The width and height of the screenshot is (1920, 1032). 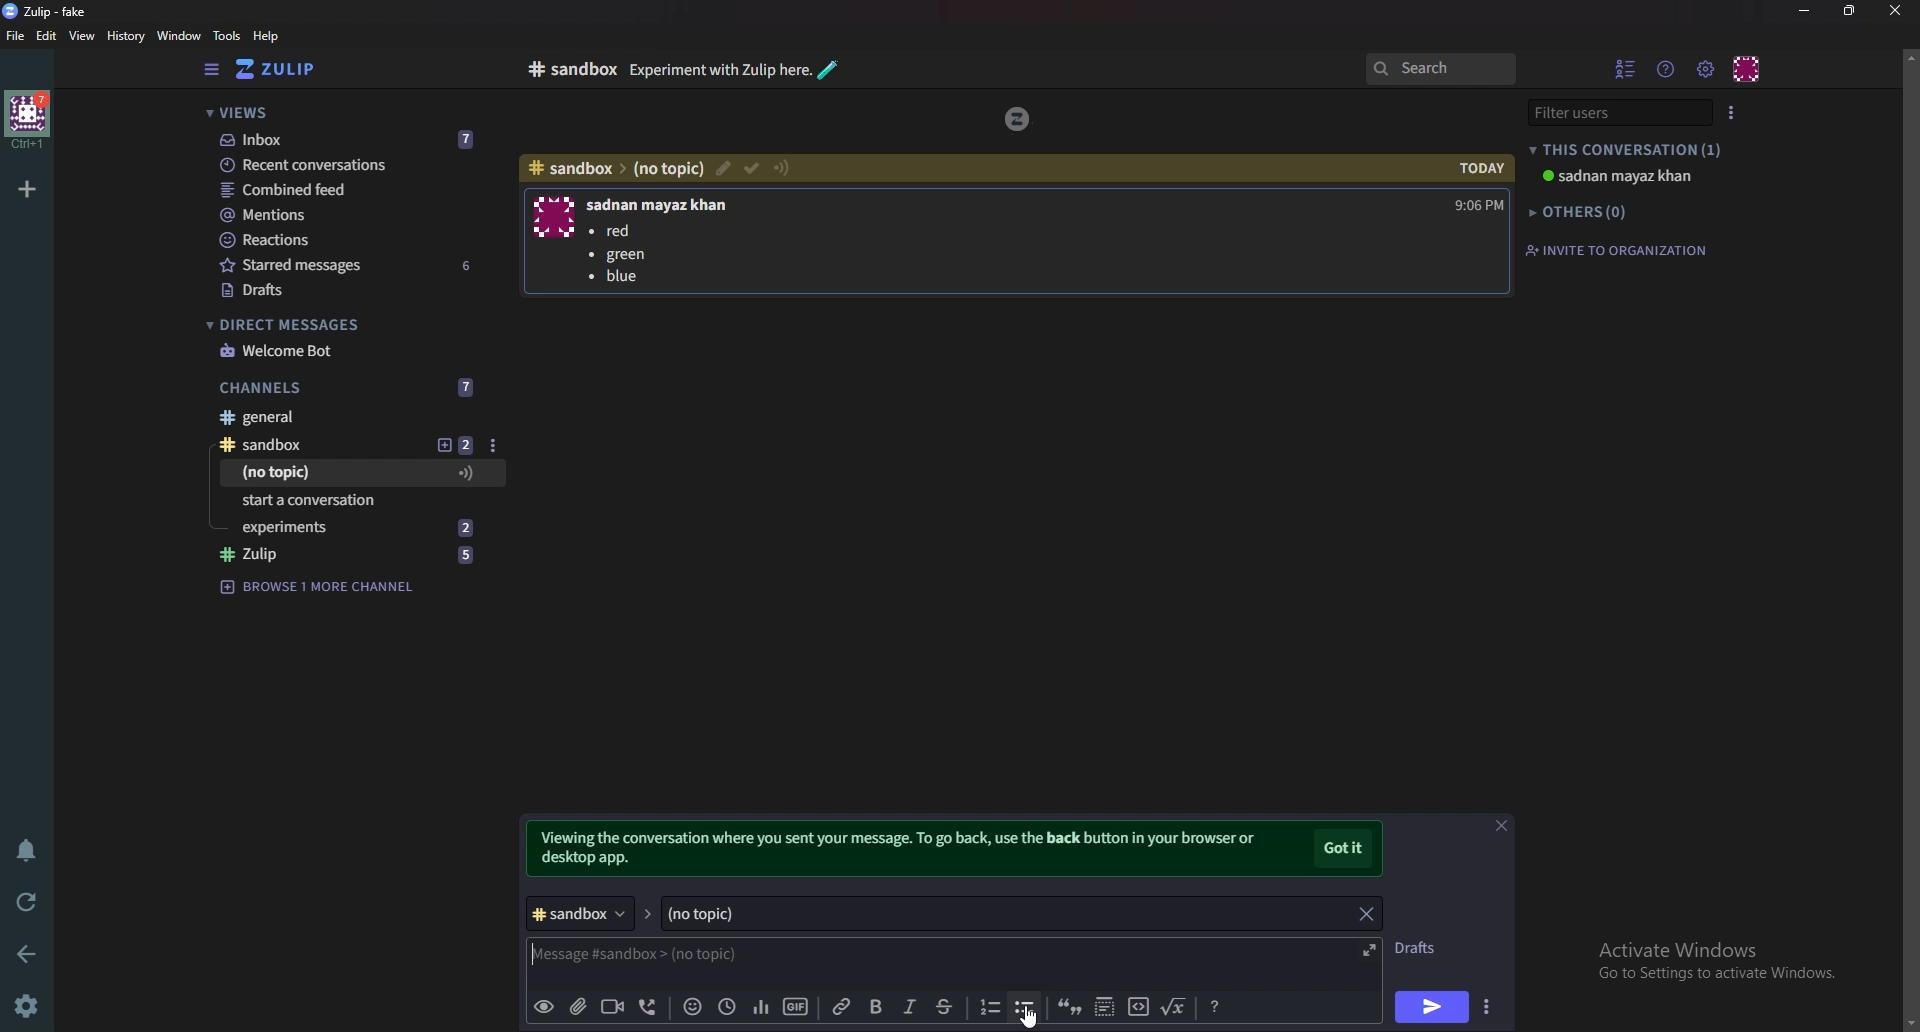 I want to click on Message formatting, so click(x=1218, y=1004).